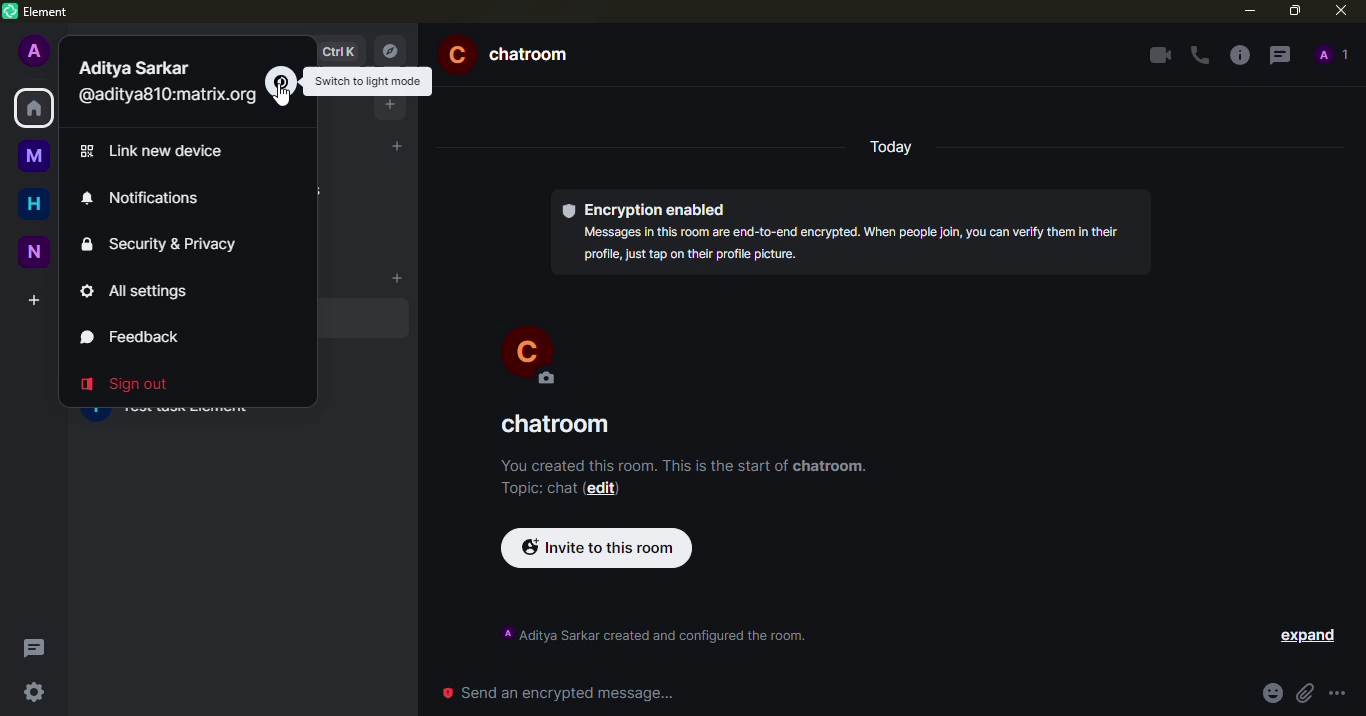 Image resolution: width=1366 pixels, height=716 pixels. I want to click on attach, so click(1304, 694).